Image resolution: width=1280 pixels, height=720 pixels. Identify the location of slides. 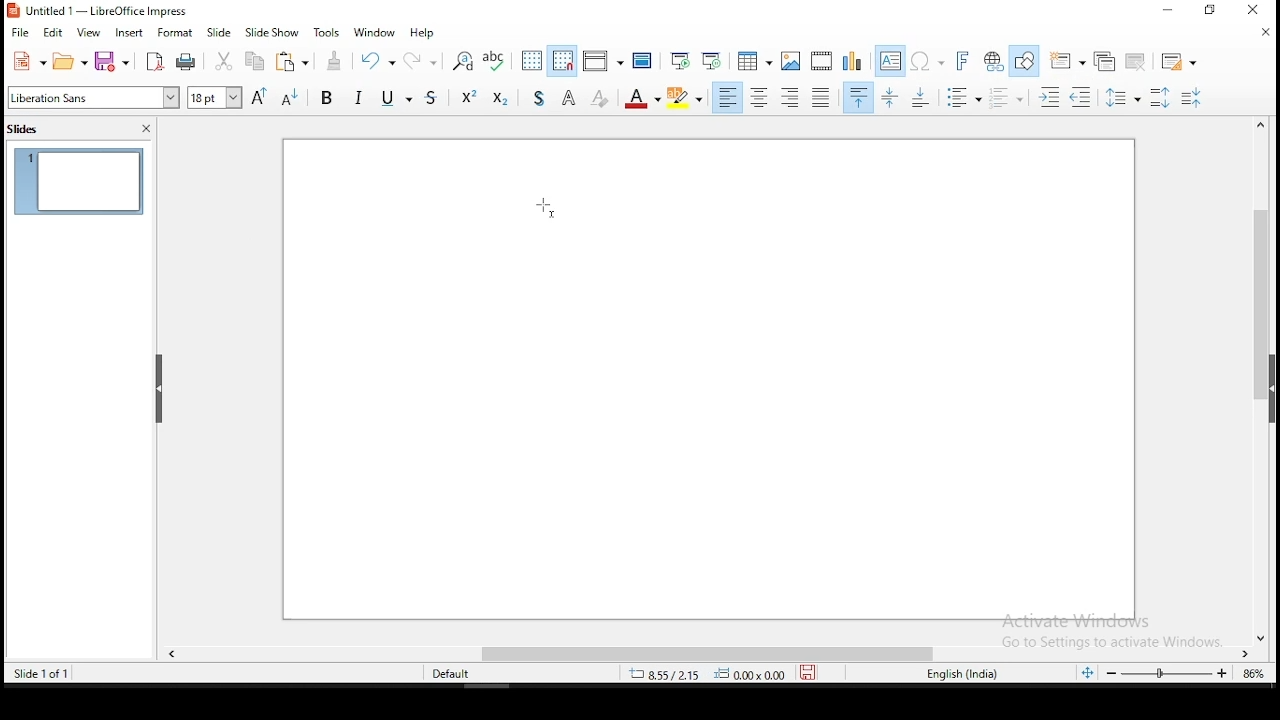
(26, 130).